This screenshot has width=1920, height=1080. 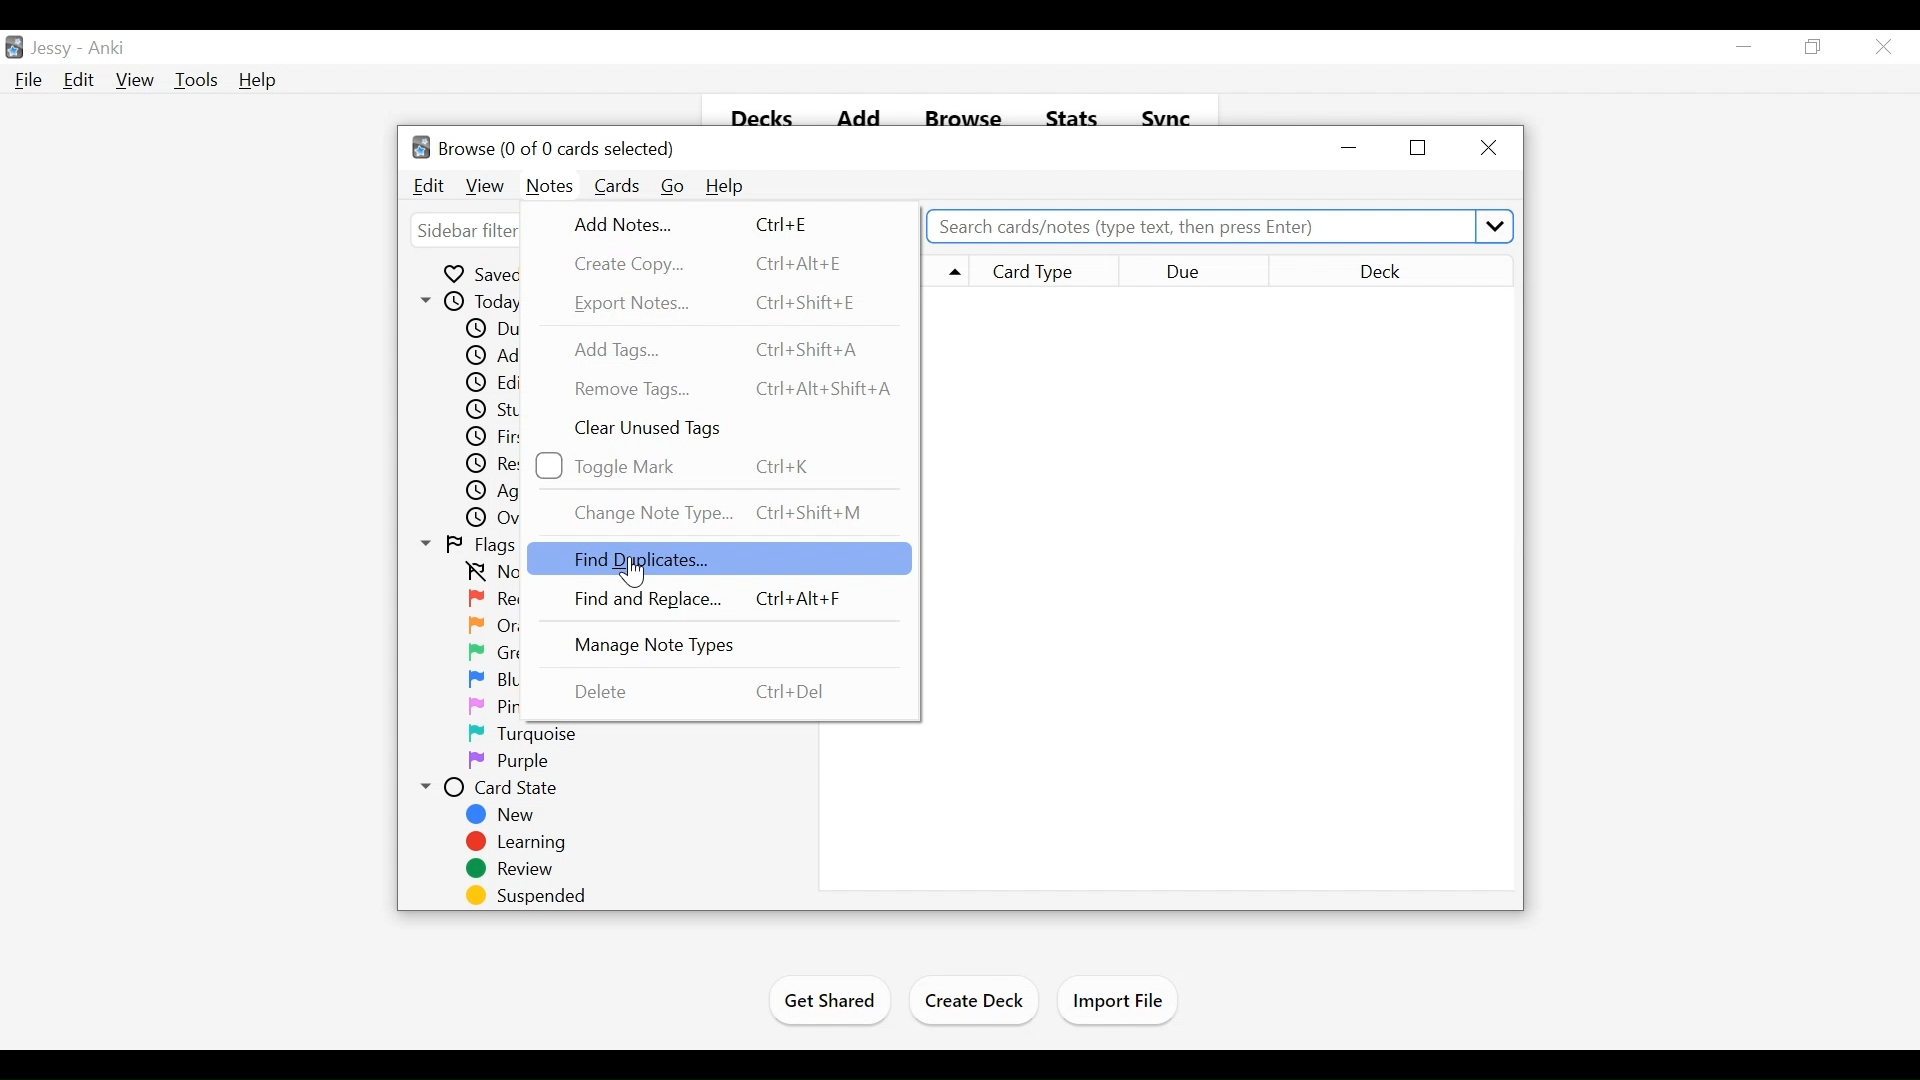 What do you see at coordinates (827, 1004) in the screenshot?
I see `Get Shared` at bounding box center [827, 1004].